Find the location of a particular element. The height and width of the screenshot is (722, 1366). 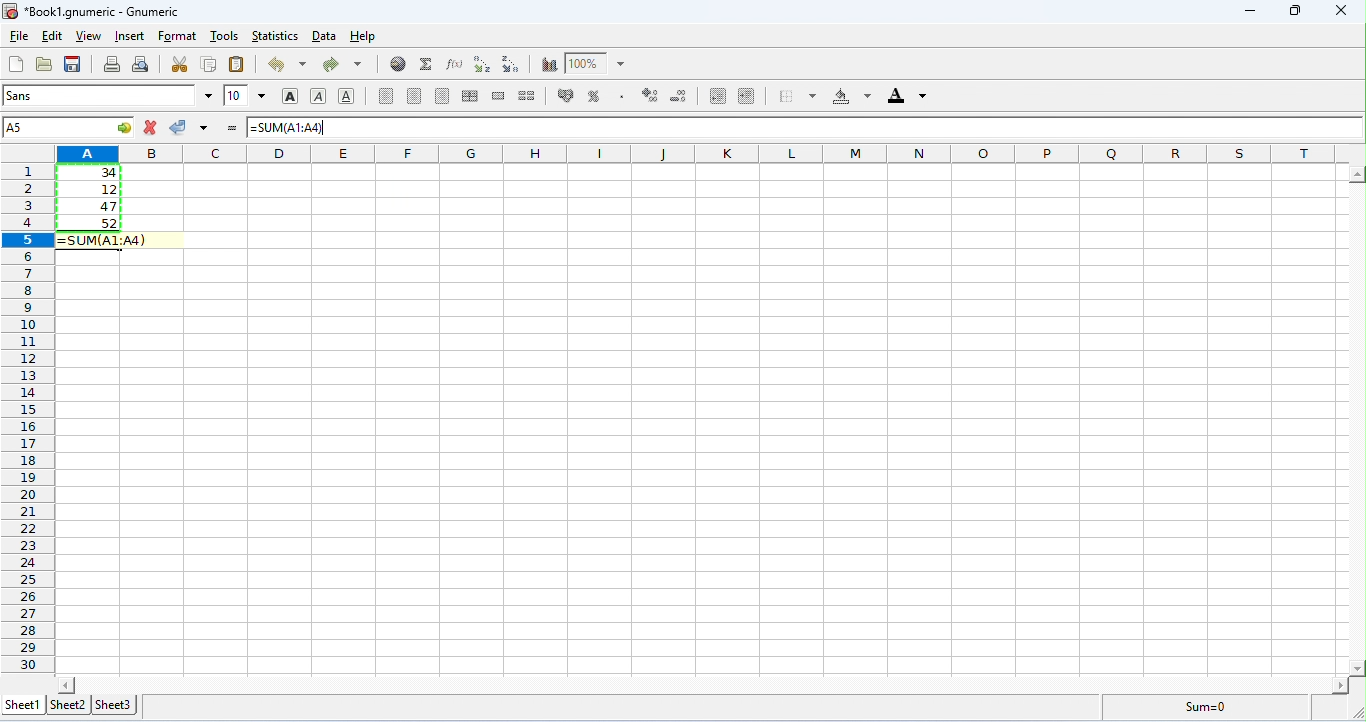

sheet1 is located at coordinates (25, 705).